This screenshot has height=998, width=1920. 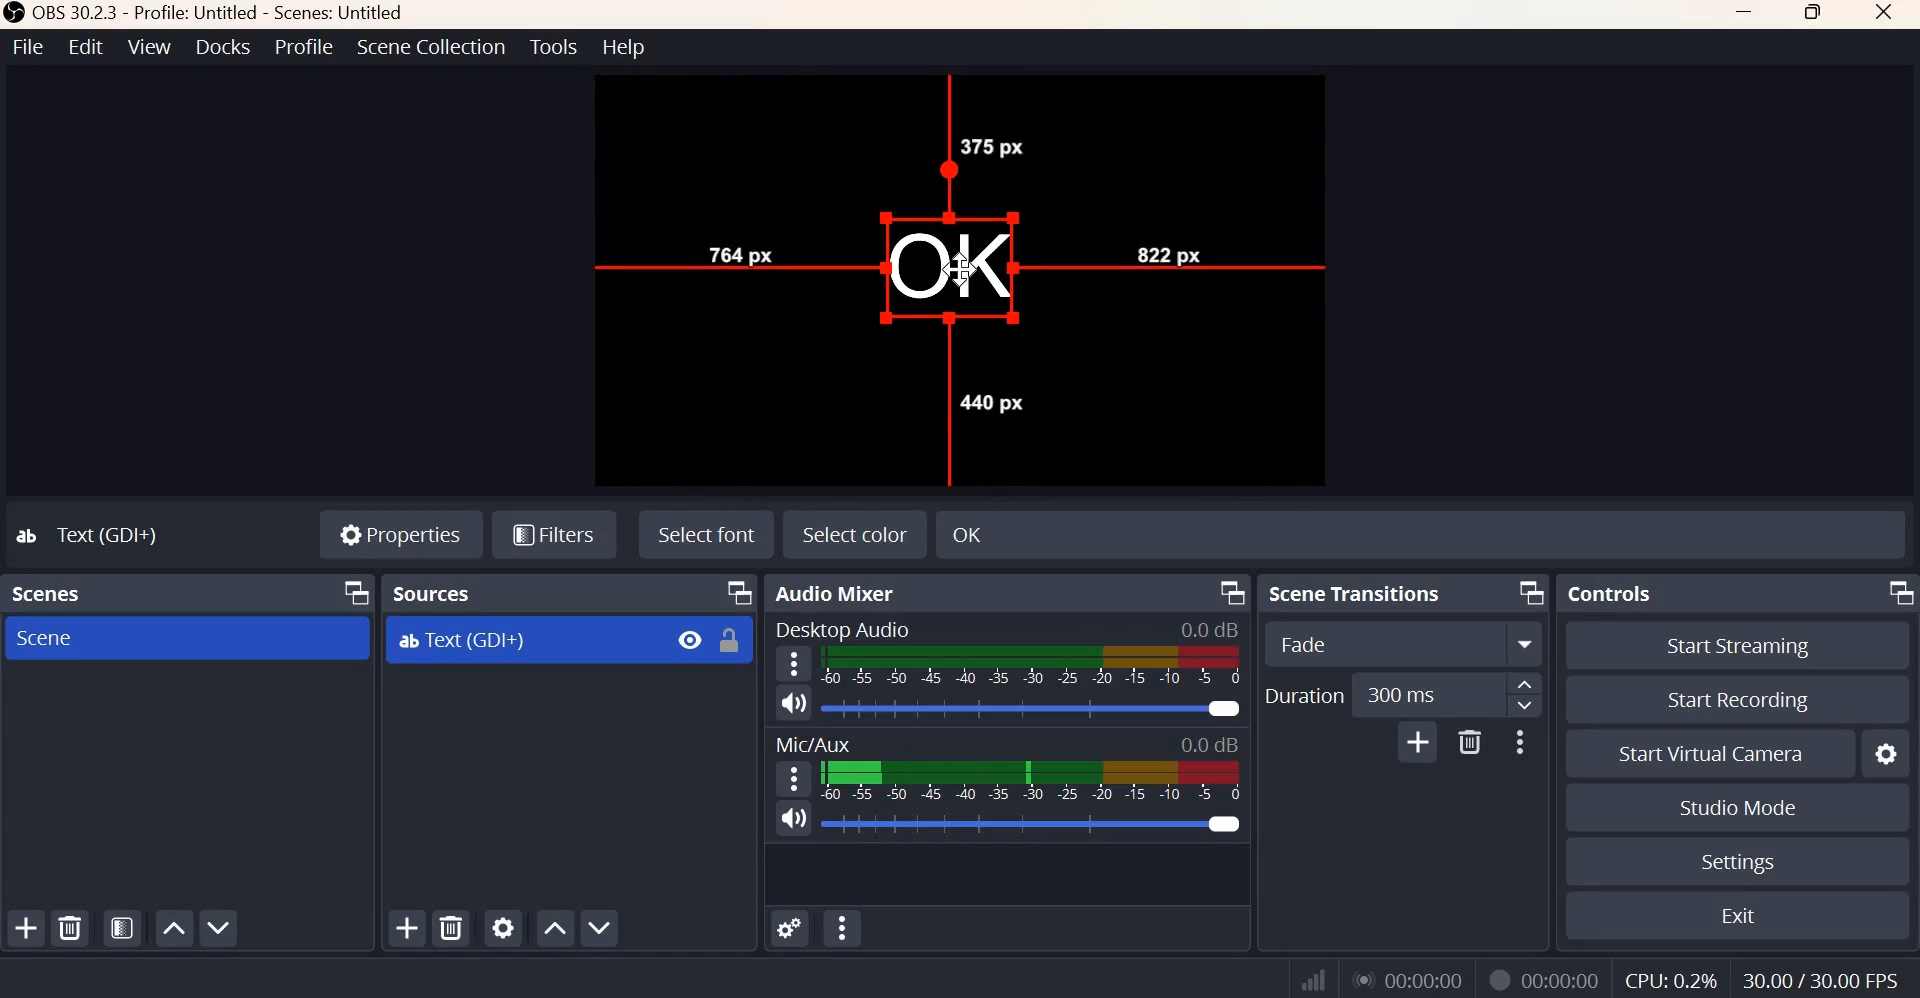 What do you see at coordinates (86, 46) in the screenshot?
I see `Edit` at bounding box center [86, 46].